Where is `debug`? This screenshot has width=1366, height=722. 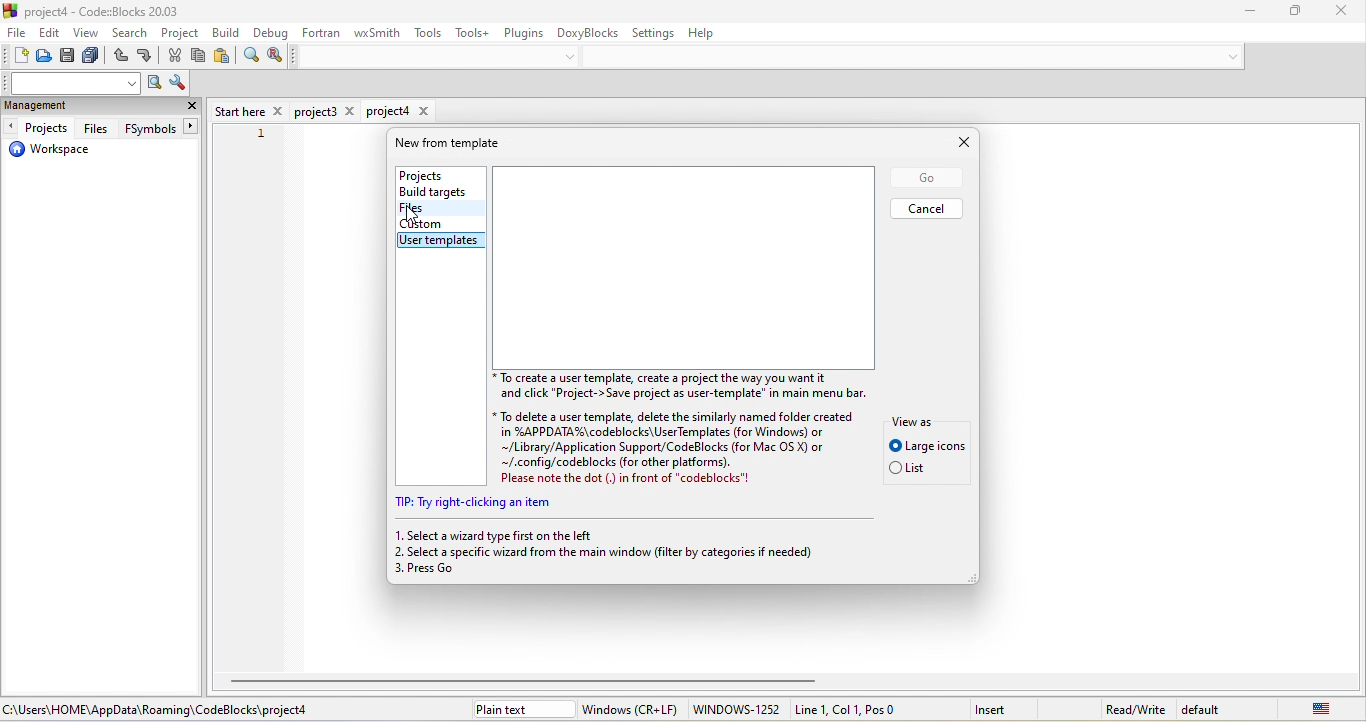 debug is located at coordinates (269, 34).